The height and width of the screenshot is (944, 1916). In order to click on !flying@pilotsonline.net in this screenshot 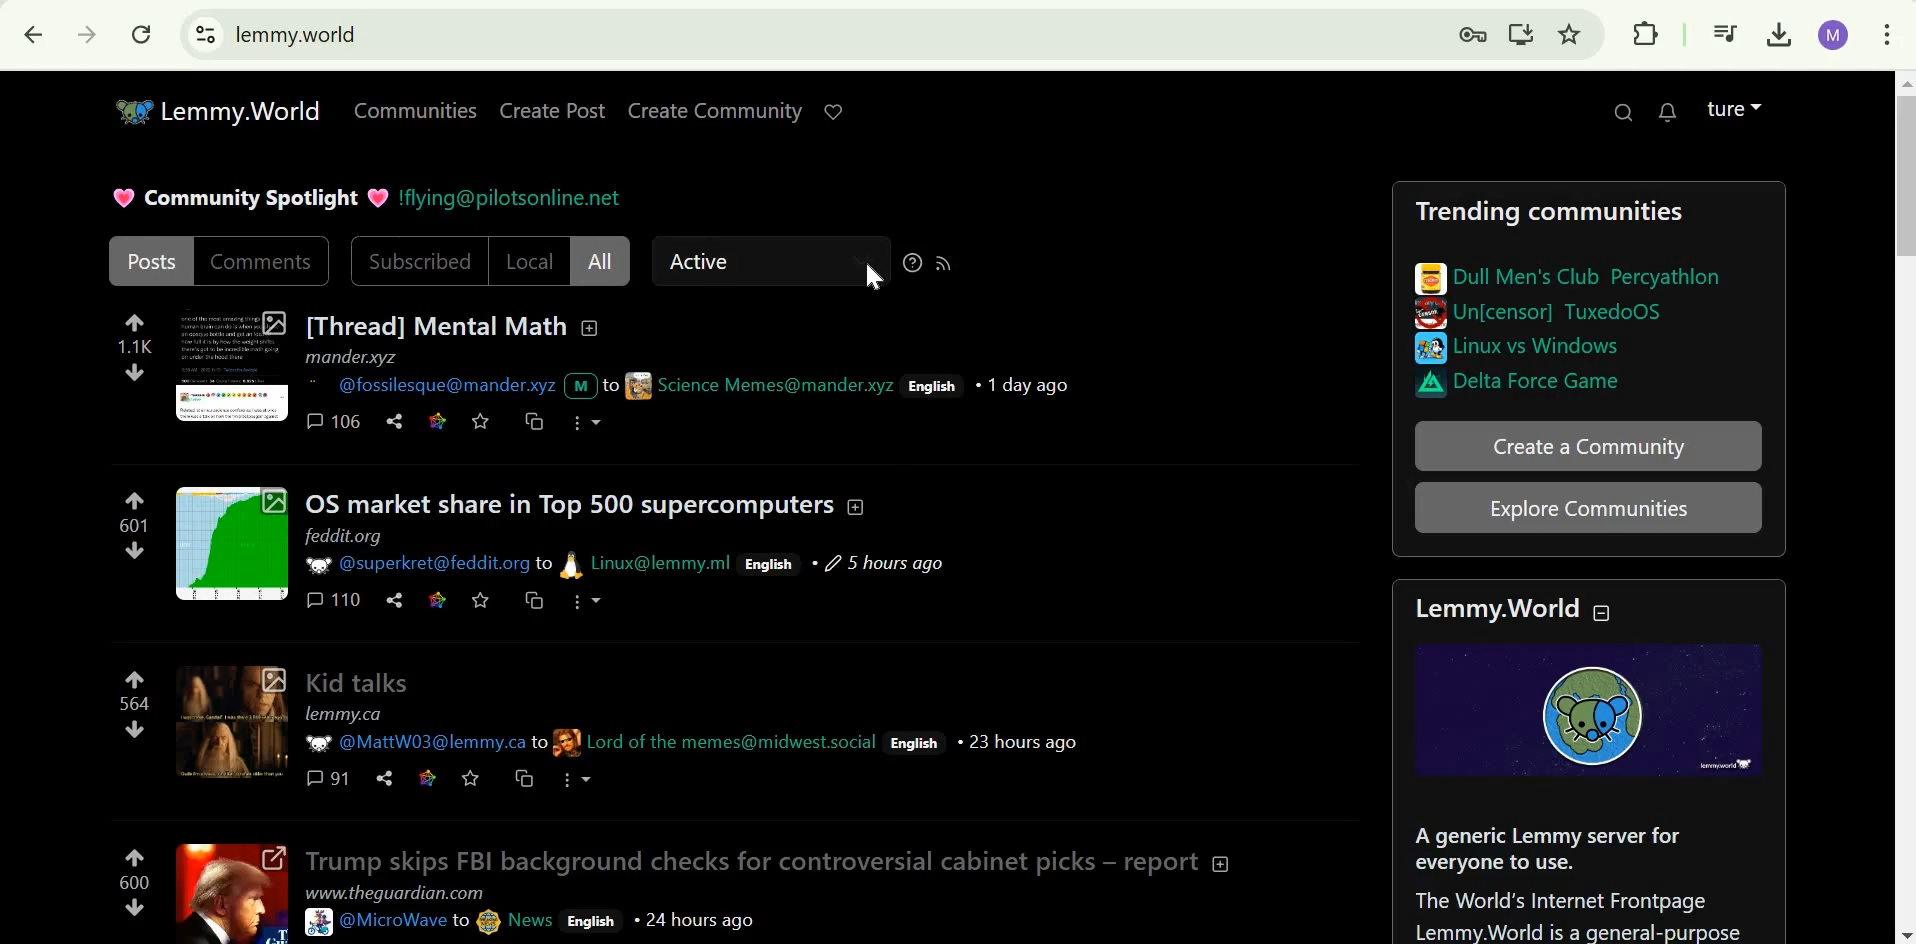, I will do `click(512, 200)`.